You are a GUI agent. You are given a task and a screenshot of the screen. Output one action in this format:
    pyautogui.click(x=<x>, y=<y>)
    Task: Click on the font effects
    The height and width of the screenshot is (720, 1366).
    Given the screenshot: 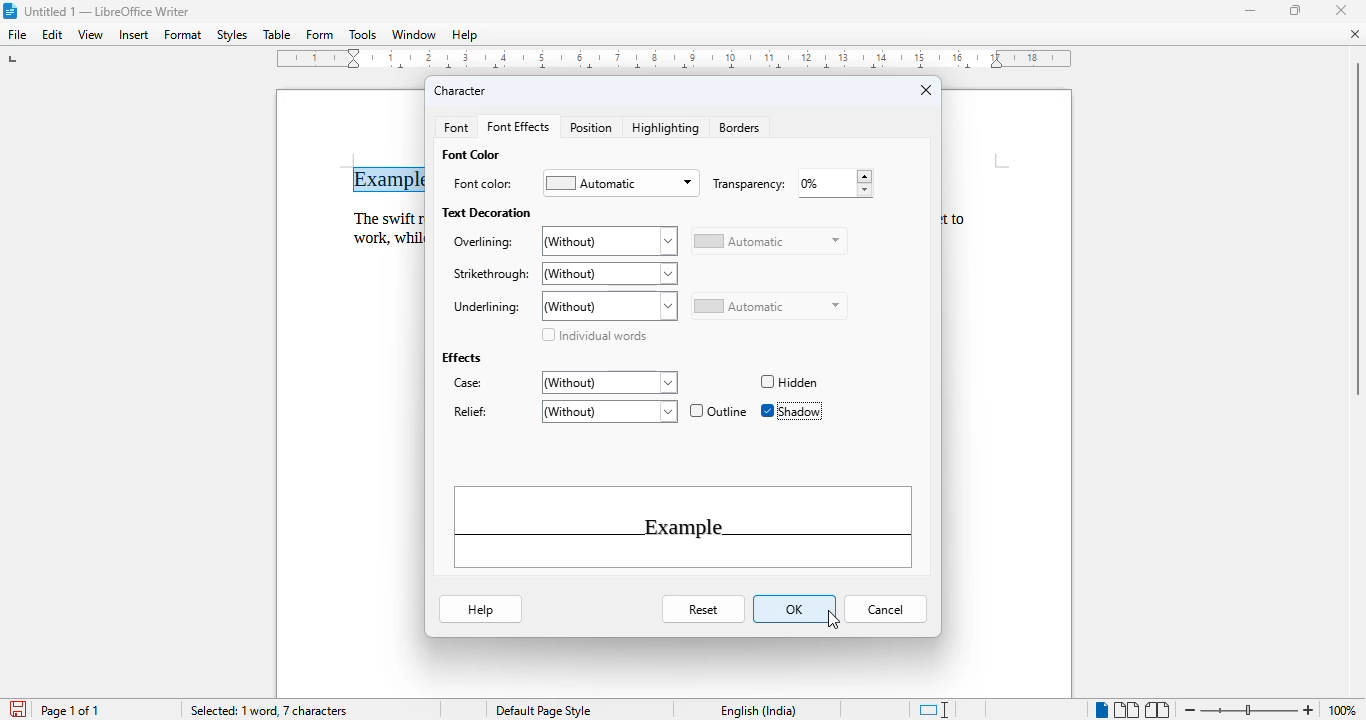 What is the action you would take?
    pyautogui.click(x=519, y=127)
    